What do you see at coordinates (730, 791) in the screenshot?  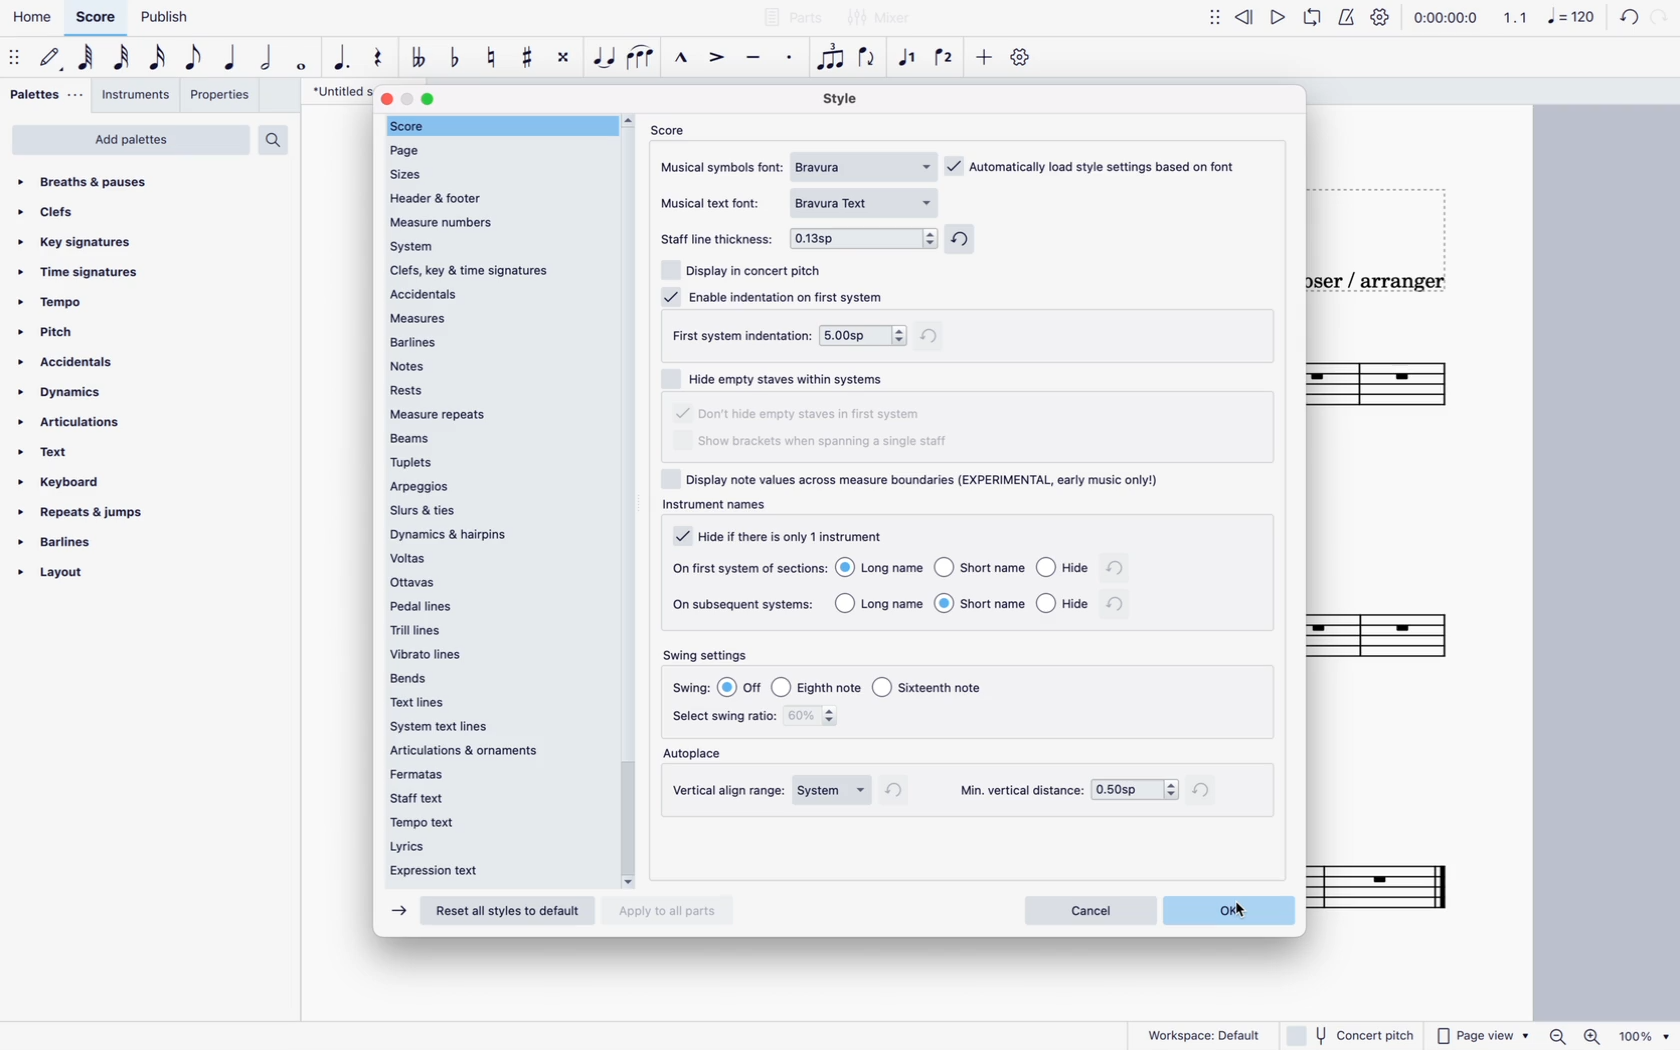 I see `vertical align range` at bounding box center [730, 791].